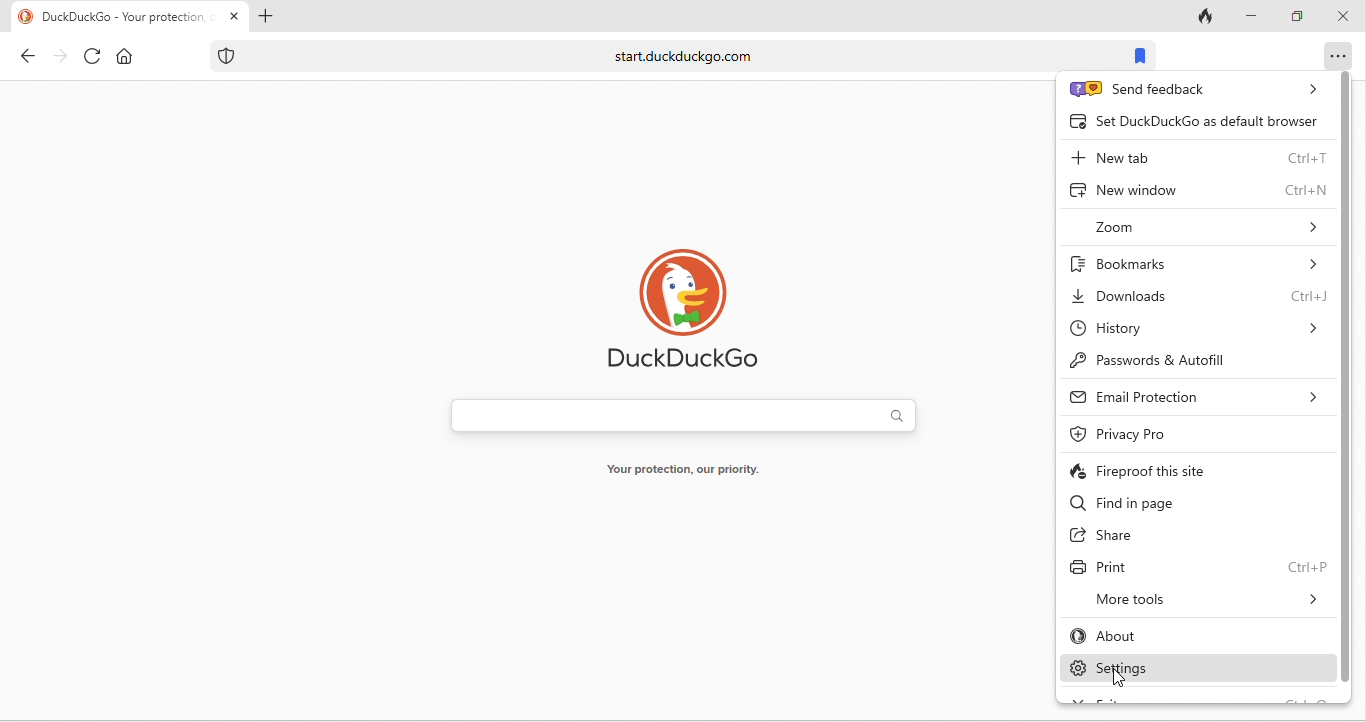 The image size is (1366, 722). I want to click on back, so click(23, 59).